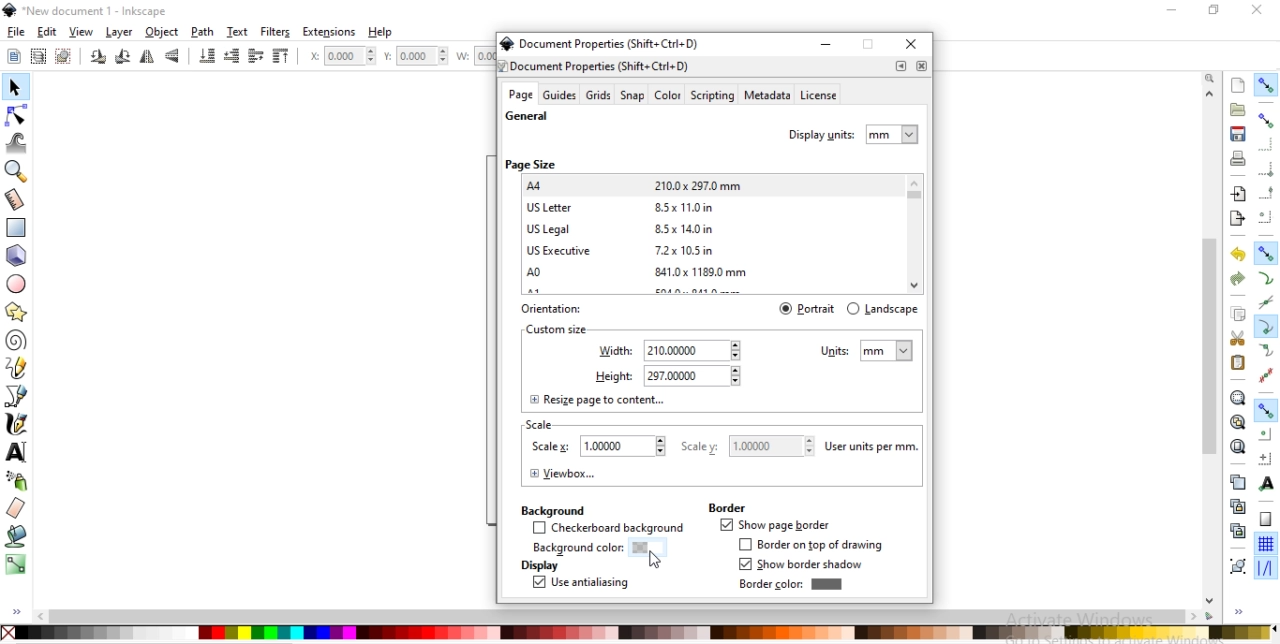 Image resolution: width=1280 pixels, height=644 pixels. Describe the element at coordinates (1239, 84) in the screenshot. I see `create s document with default template` at that location.